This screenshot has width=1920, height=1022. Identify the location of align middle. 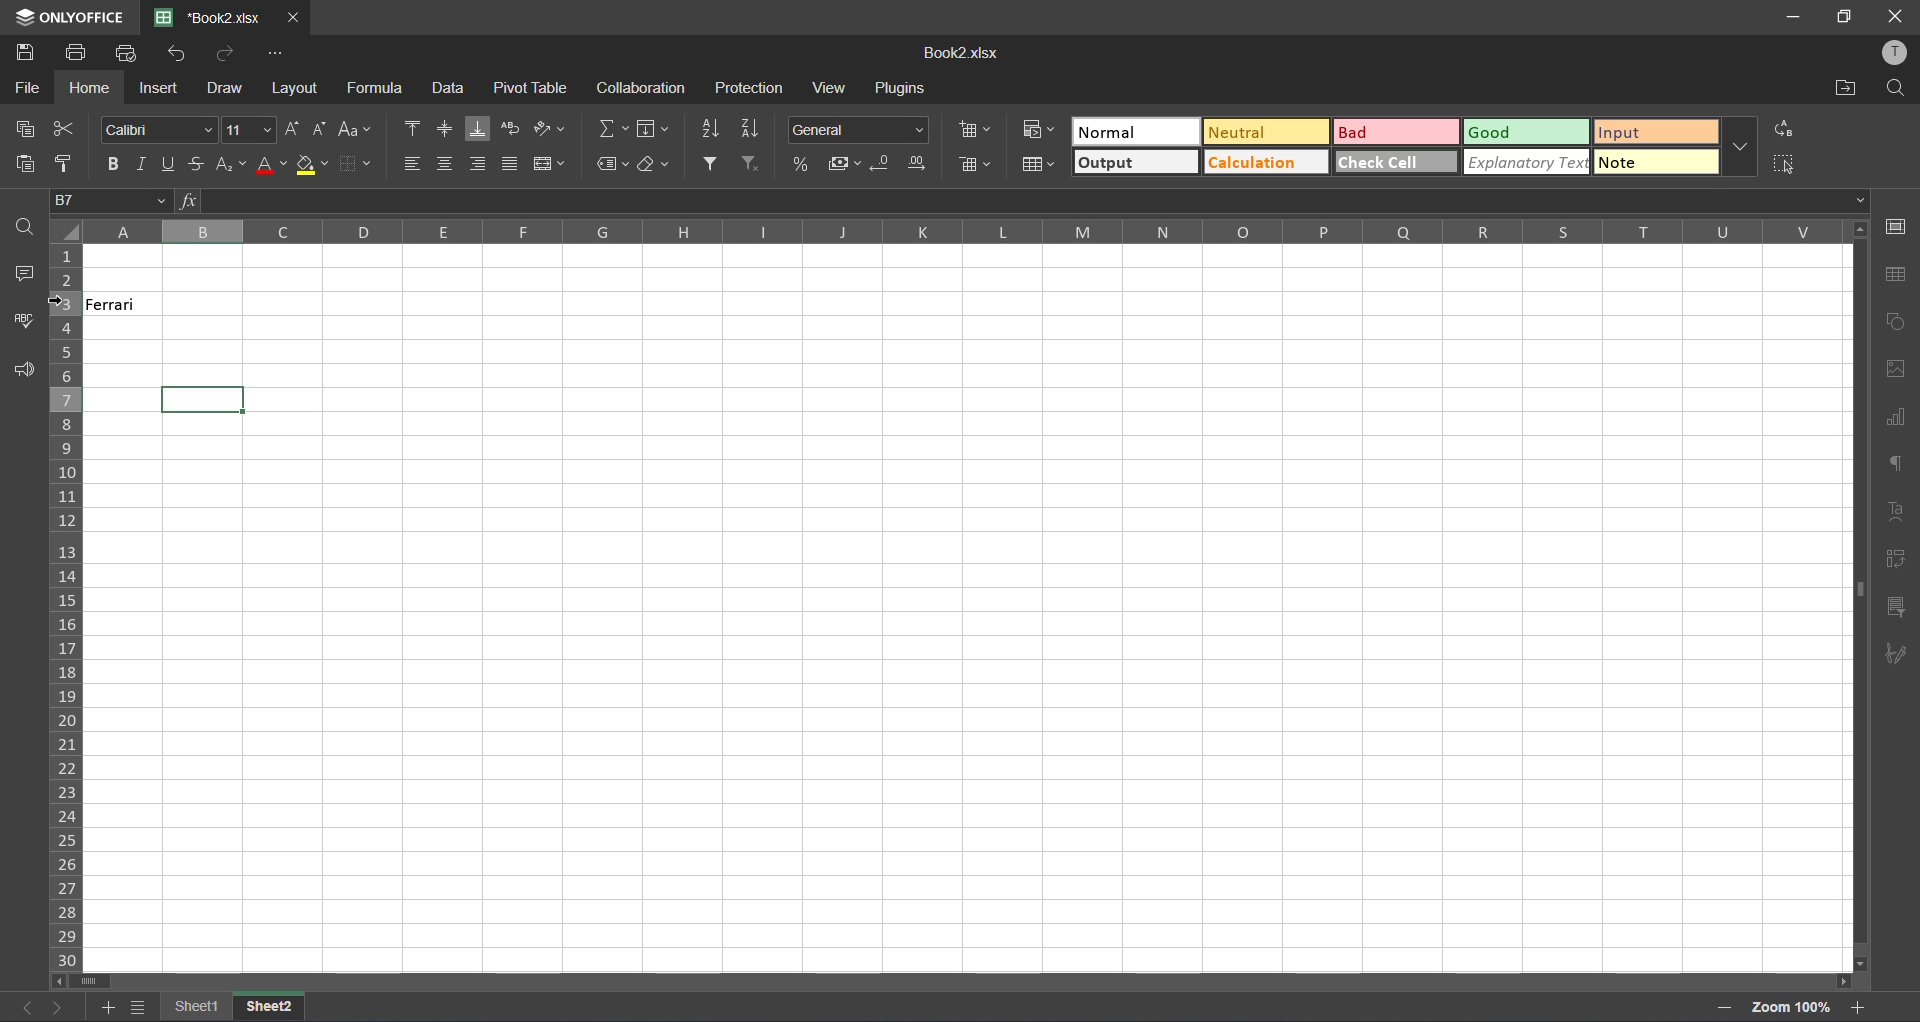
(446, 129).